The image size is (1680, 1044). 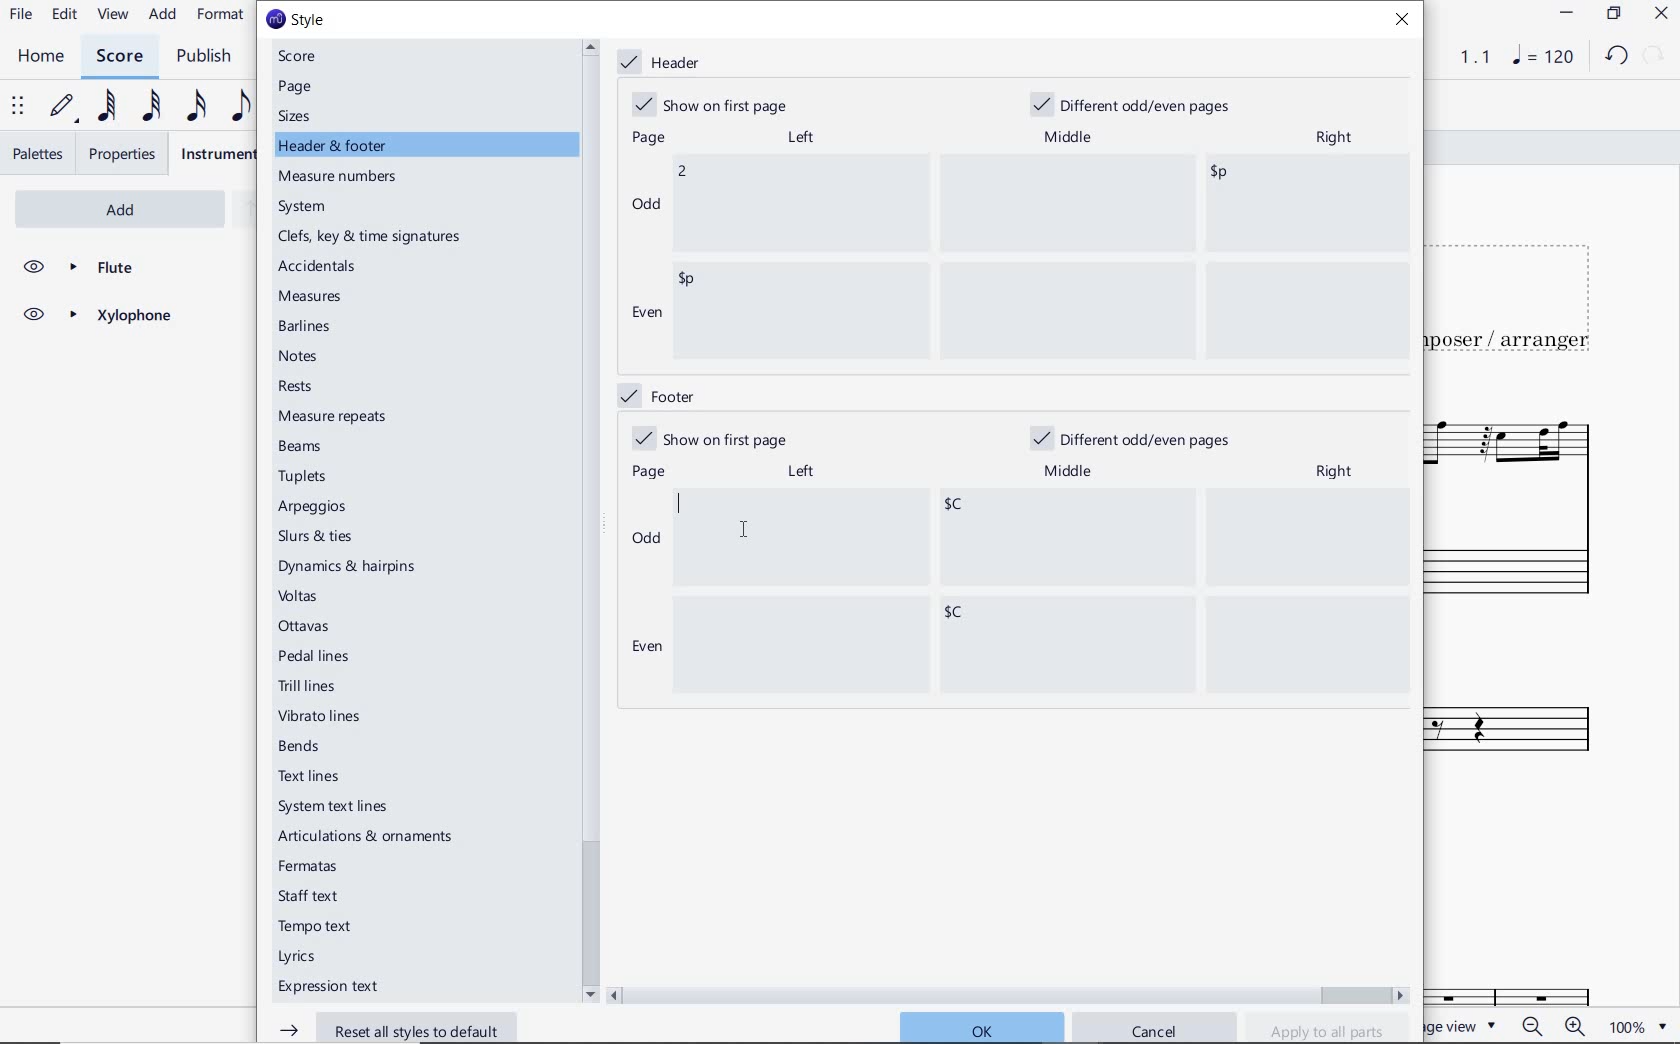 What do you see at coordinates (308, 686) in the screenshot?
I see `trill lines` at bounding box center [308, 686].